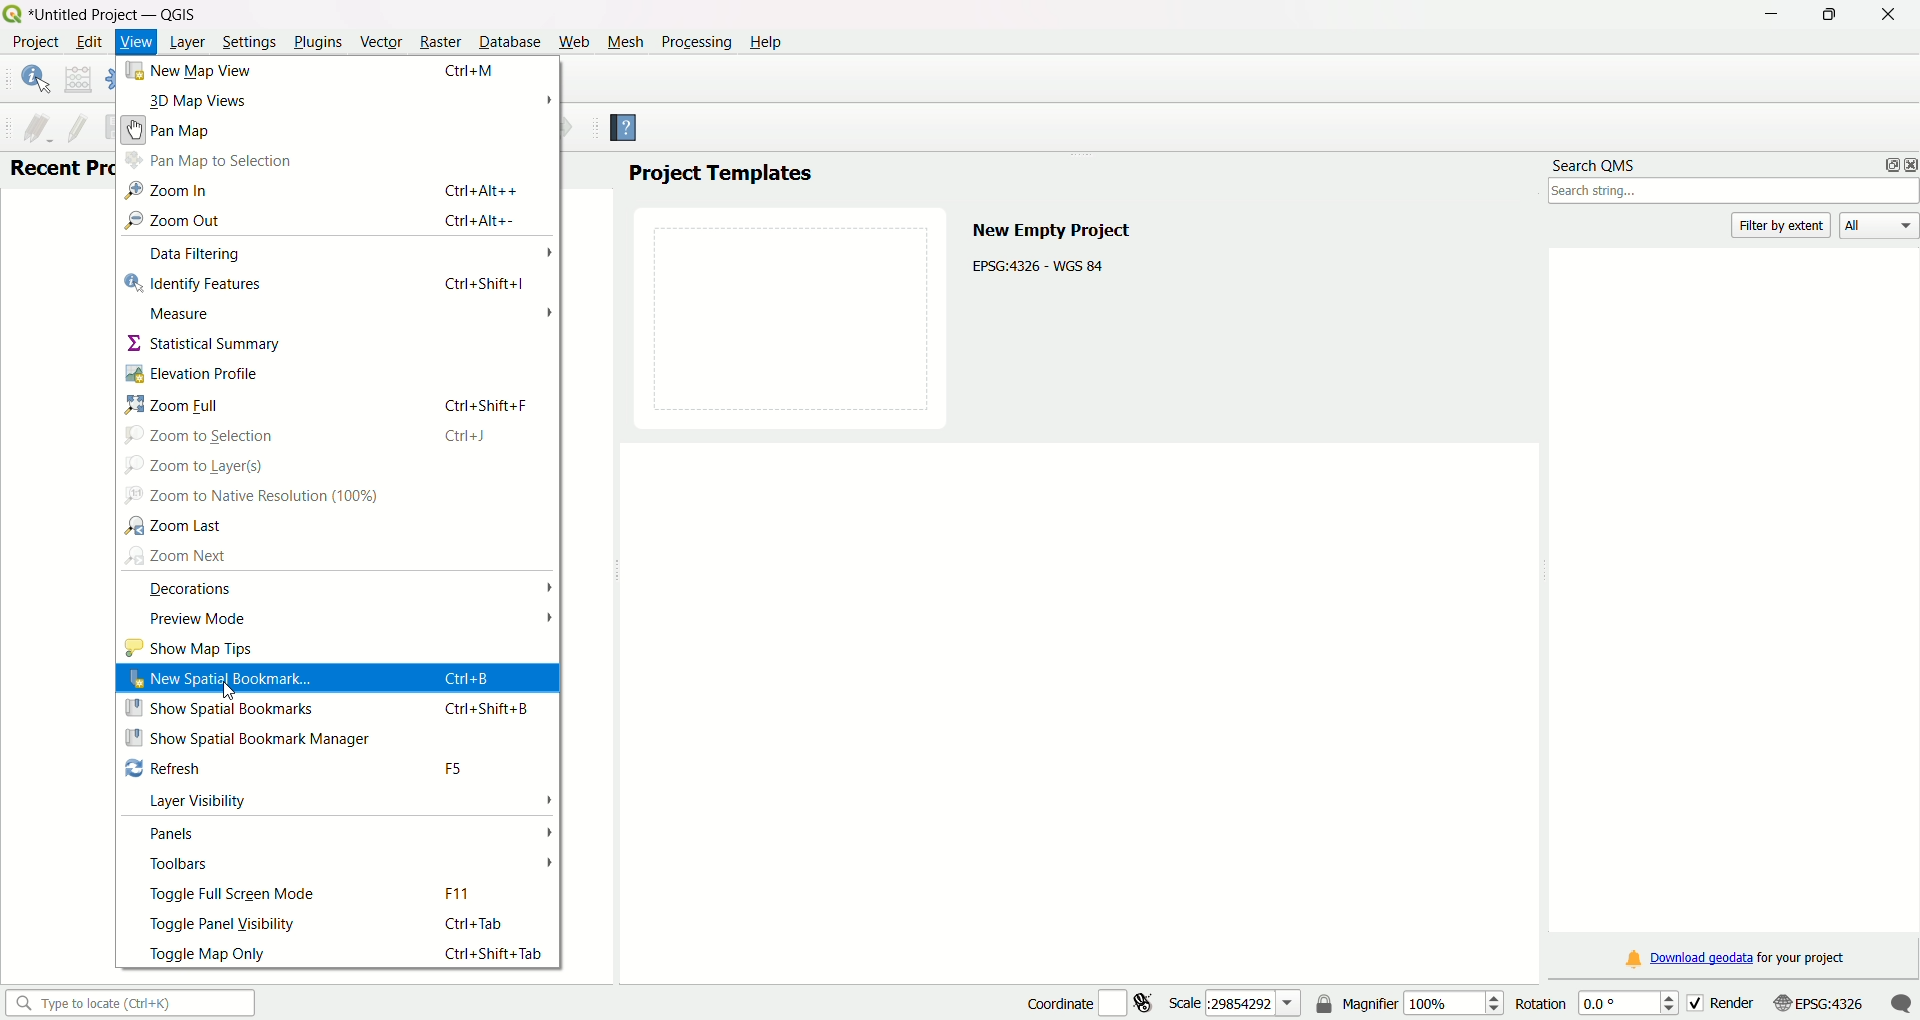 The width and height of the screenshot is (1920, 1020). What do you see at coordinates (719, 175) in the screenshot?
I see `project templates` at bounding box center [719, 175].